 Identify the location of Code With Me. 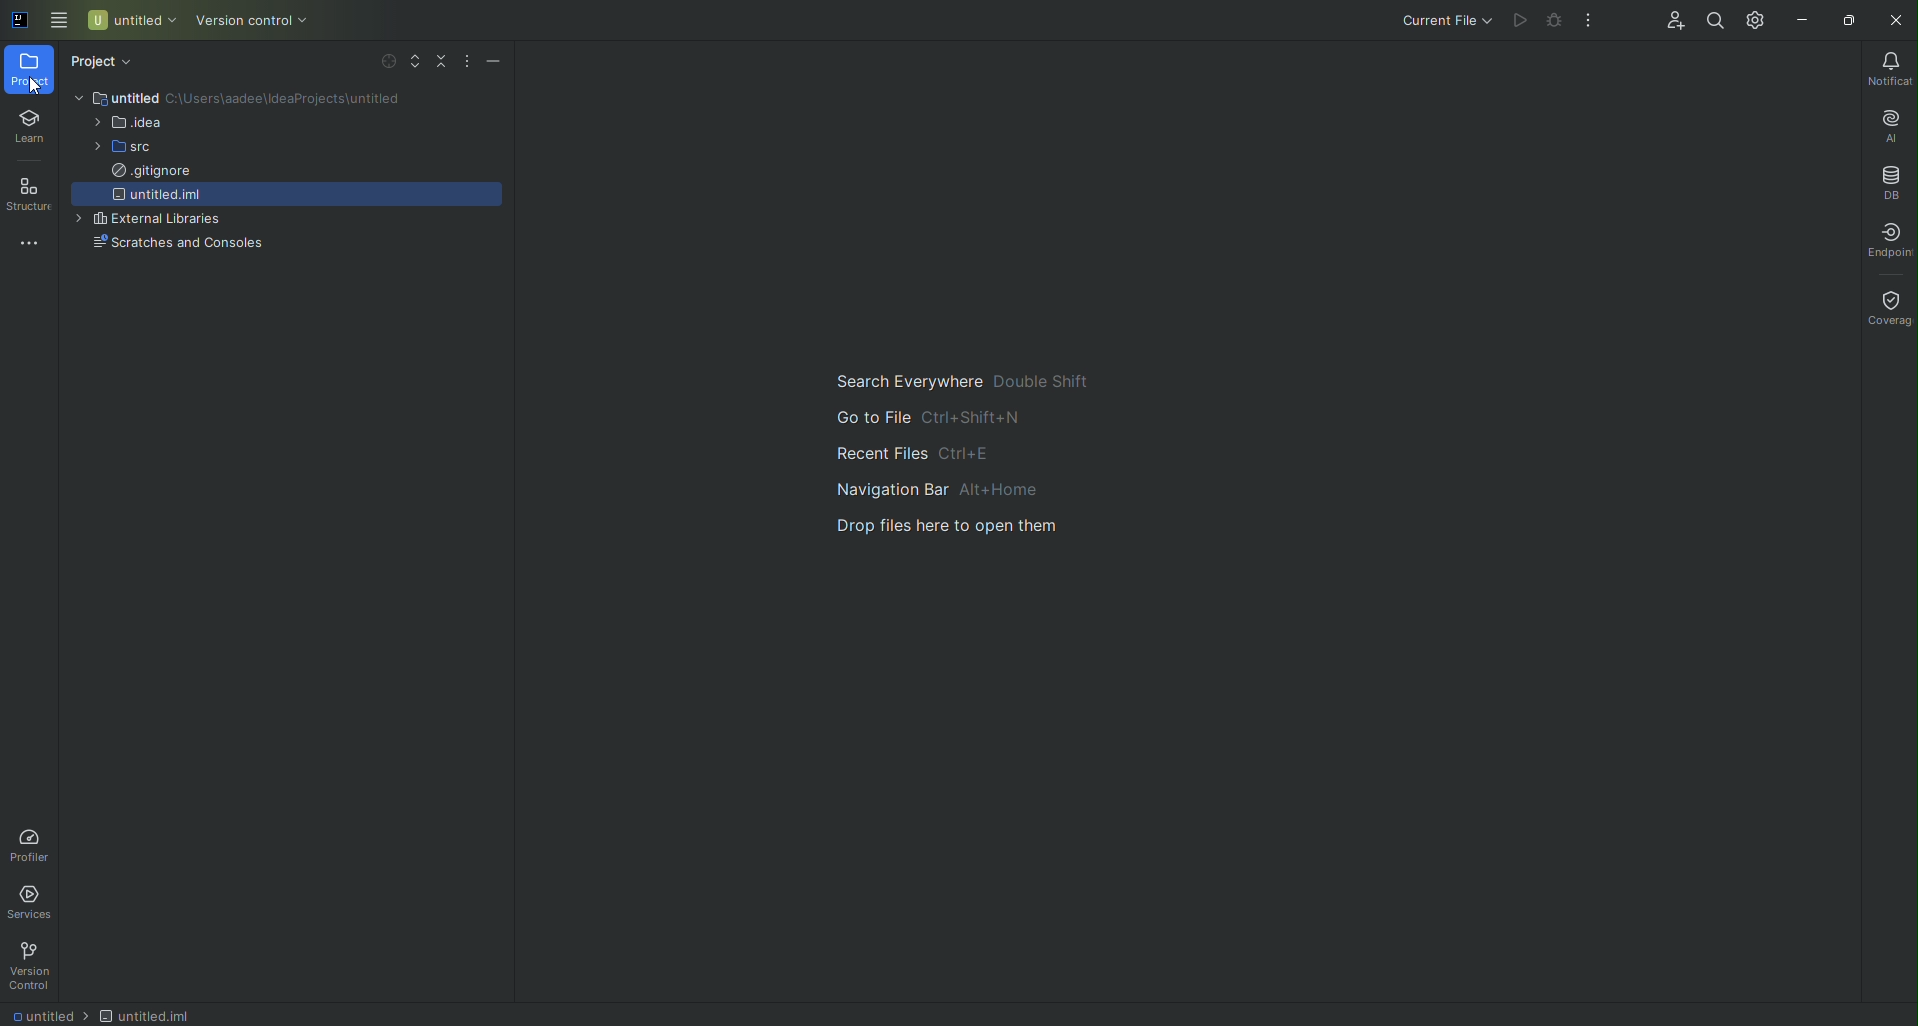
(1671, 23).